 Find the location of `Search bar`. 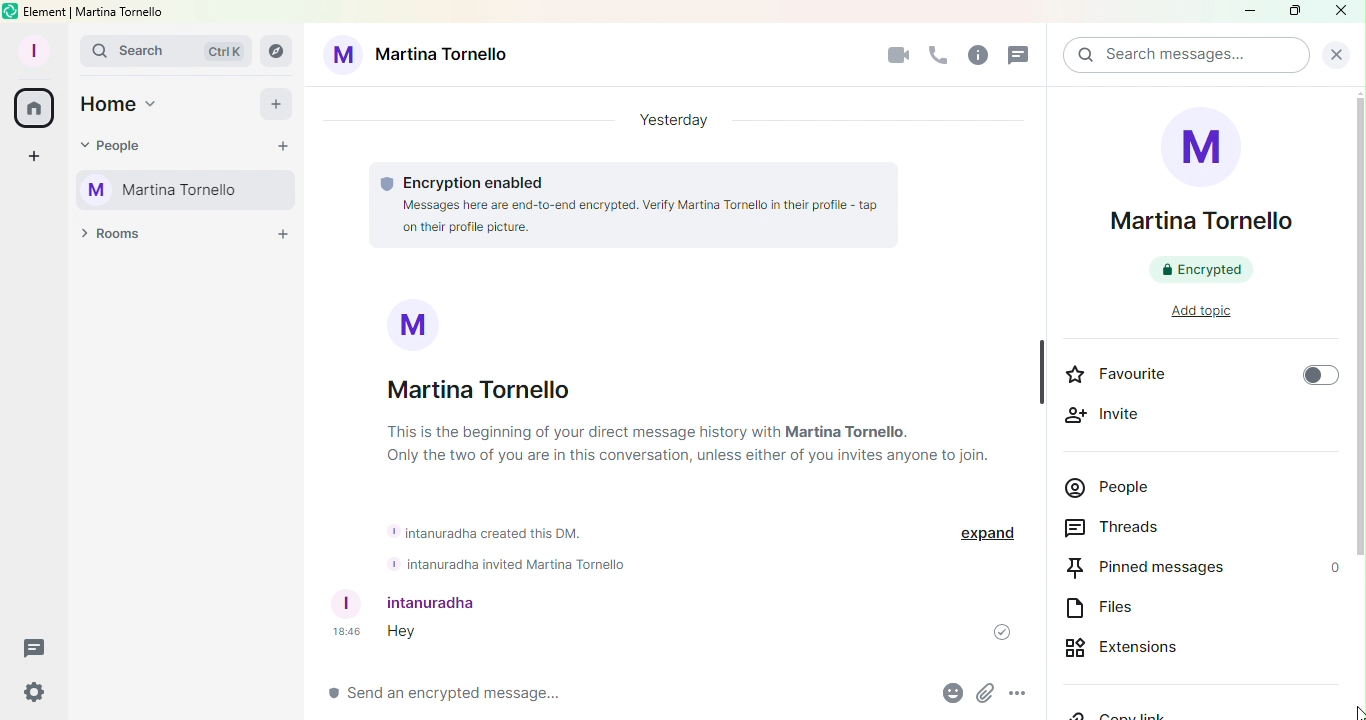

Search bar is located at coordinates (1179, 56).